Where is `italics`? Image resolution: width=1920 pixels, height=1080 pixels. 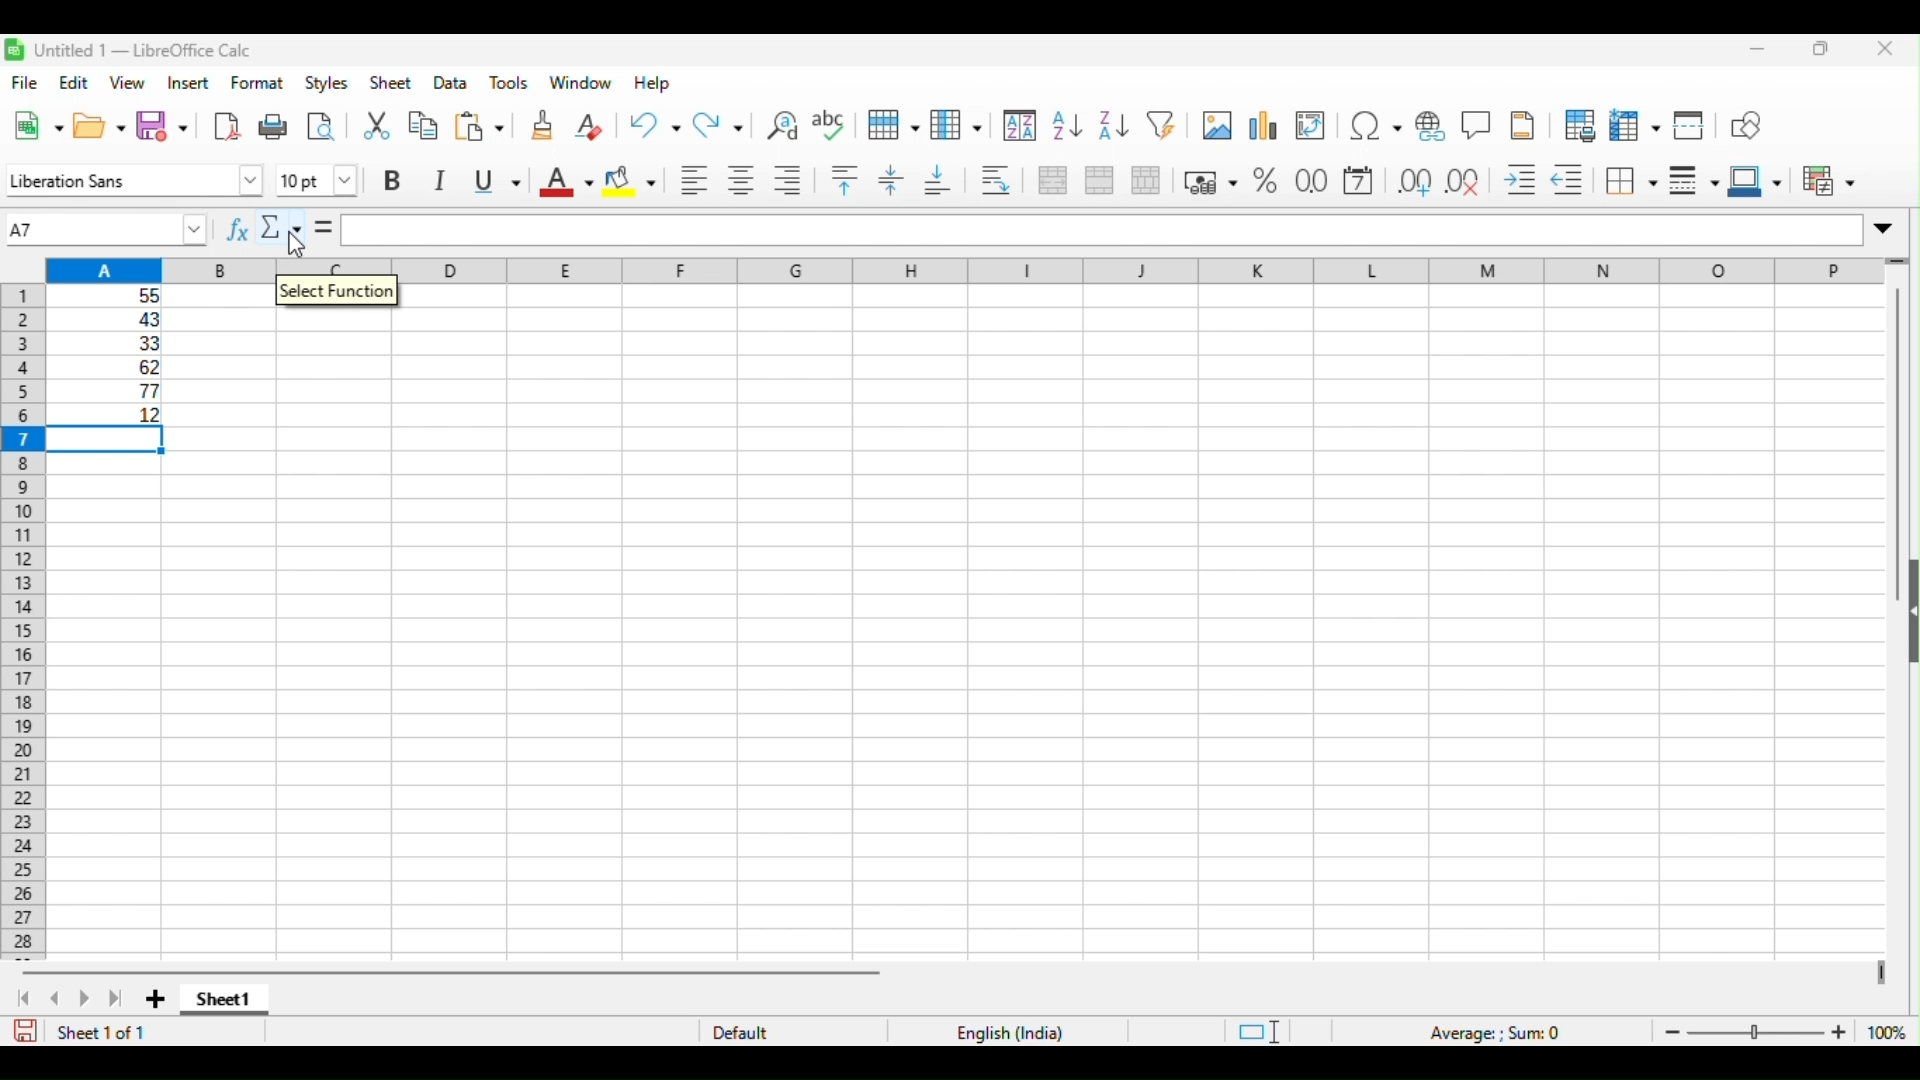
italics is located at coordinates (444, 183).